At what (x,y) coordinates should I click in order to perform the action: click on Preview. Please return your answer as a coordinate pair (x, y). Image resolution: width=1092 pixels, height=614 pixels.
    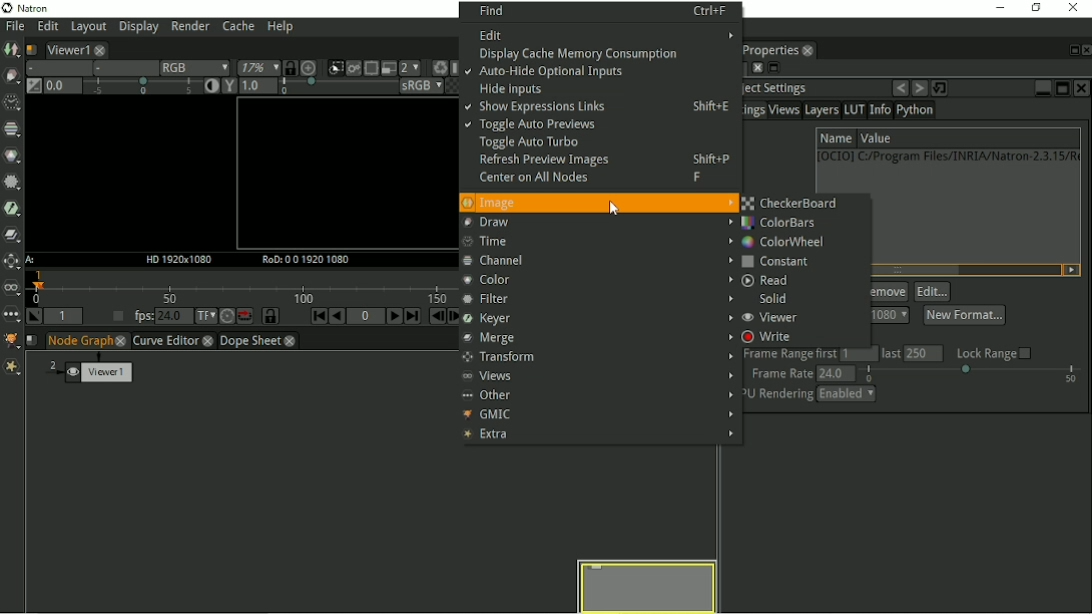
    Looking at the image, I should click on (648, 585).